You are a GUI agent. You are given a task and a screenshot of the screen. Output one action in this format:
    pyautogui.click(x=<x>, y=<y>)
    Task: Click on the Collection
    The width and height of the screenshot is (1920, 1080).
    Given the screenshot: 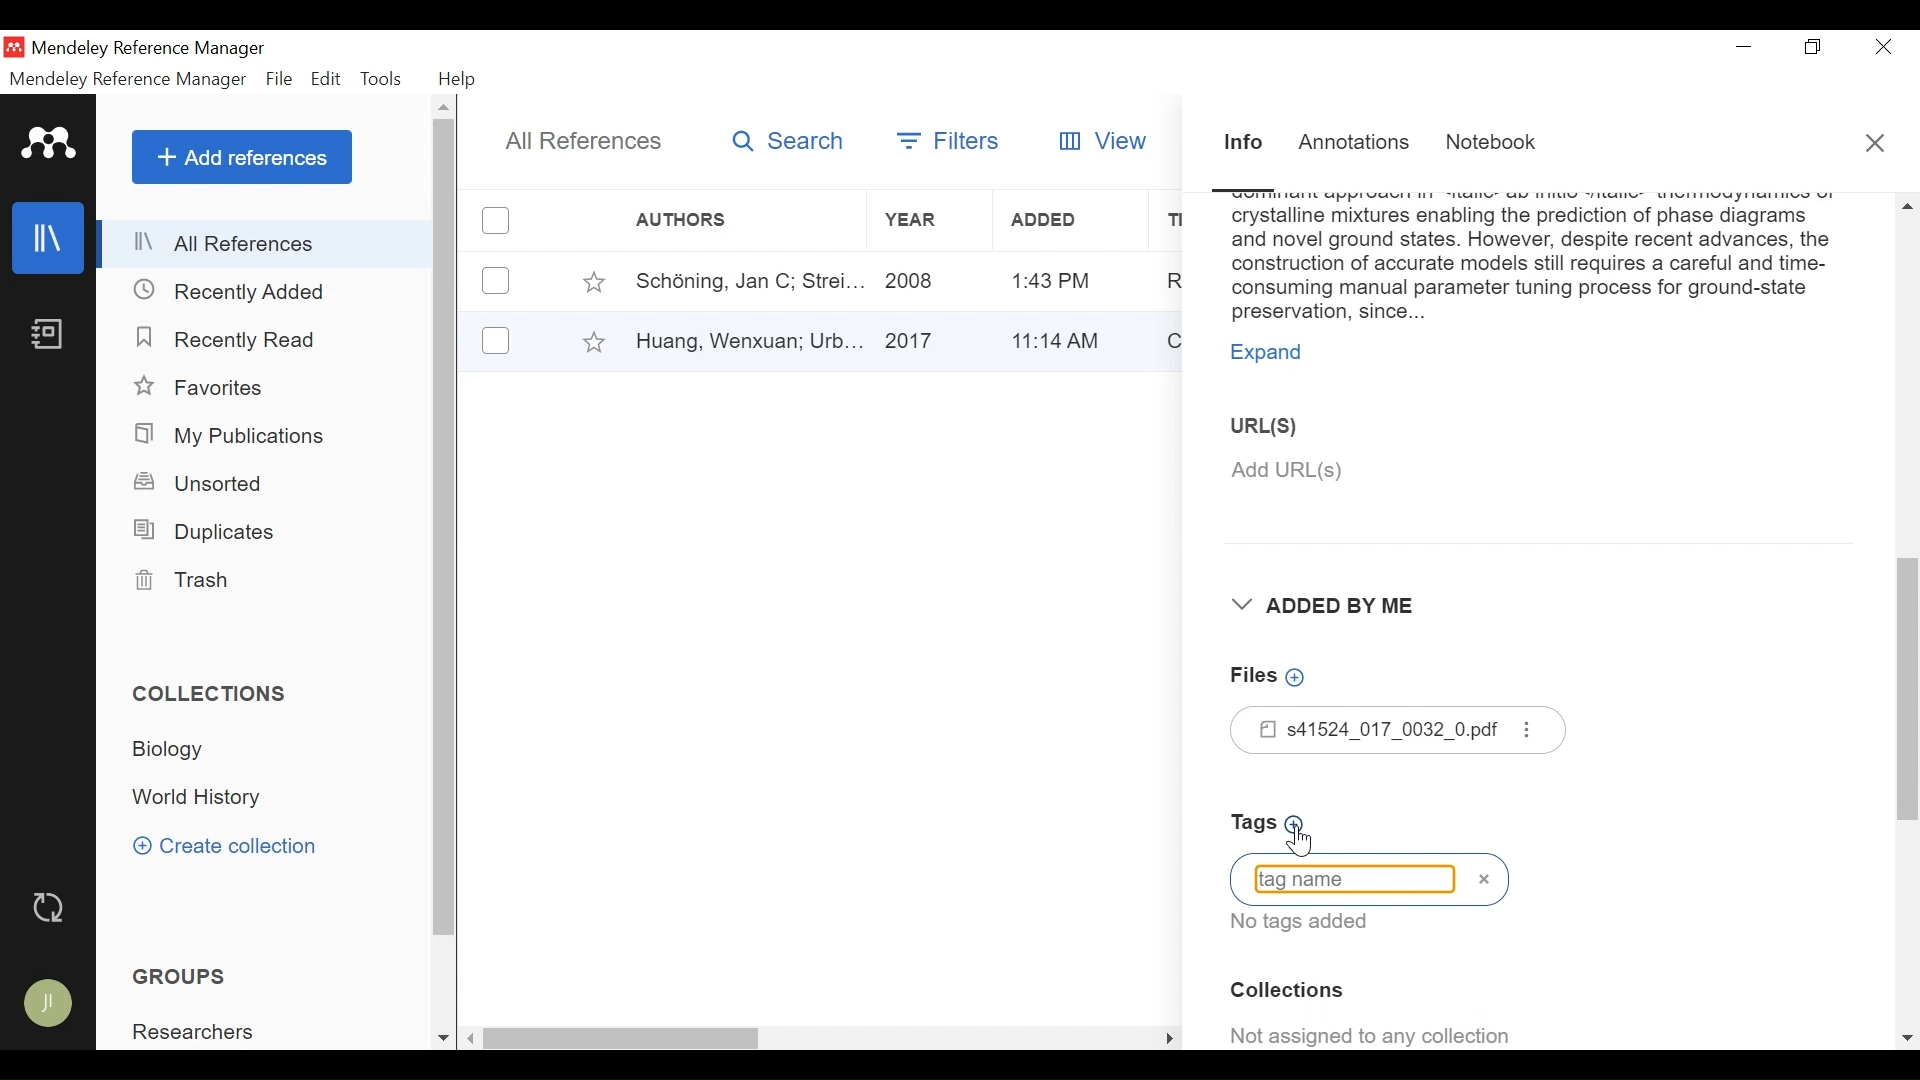 What is the action you would take?
    pyautogui.click(x=1291, y=991)
    